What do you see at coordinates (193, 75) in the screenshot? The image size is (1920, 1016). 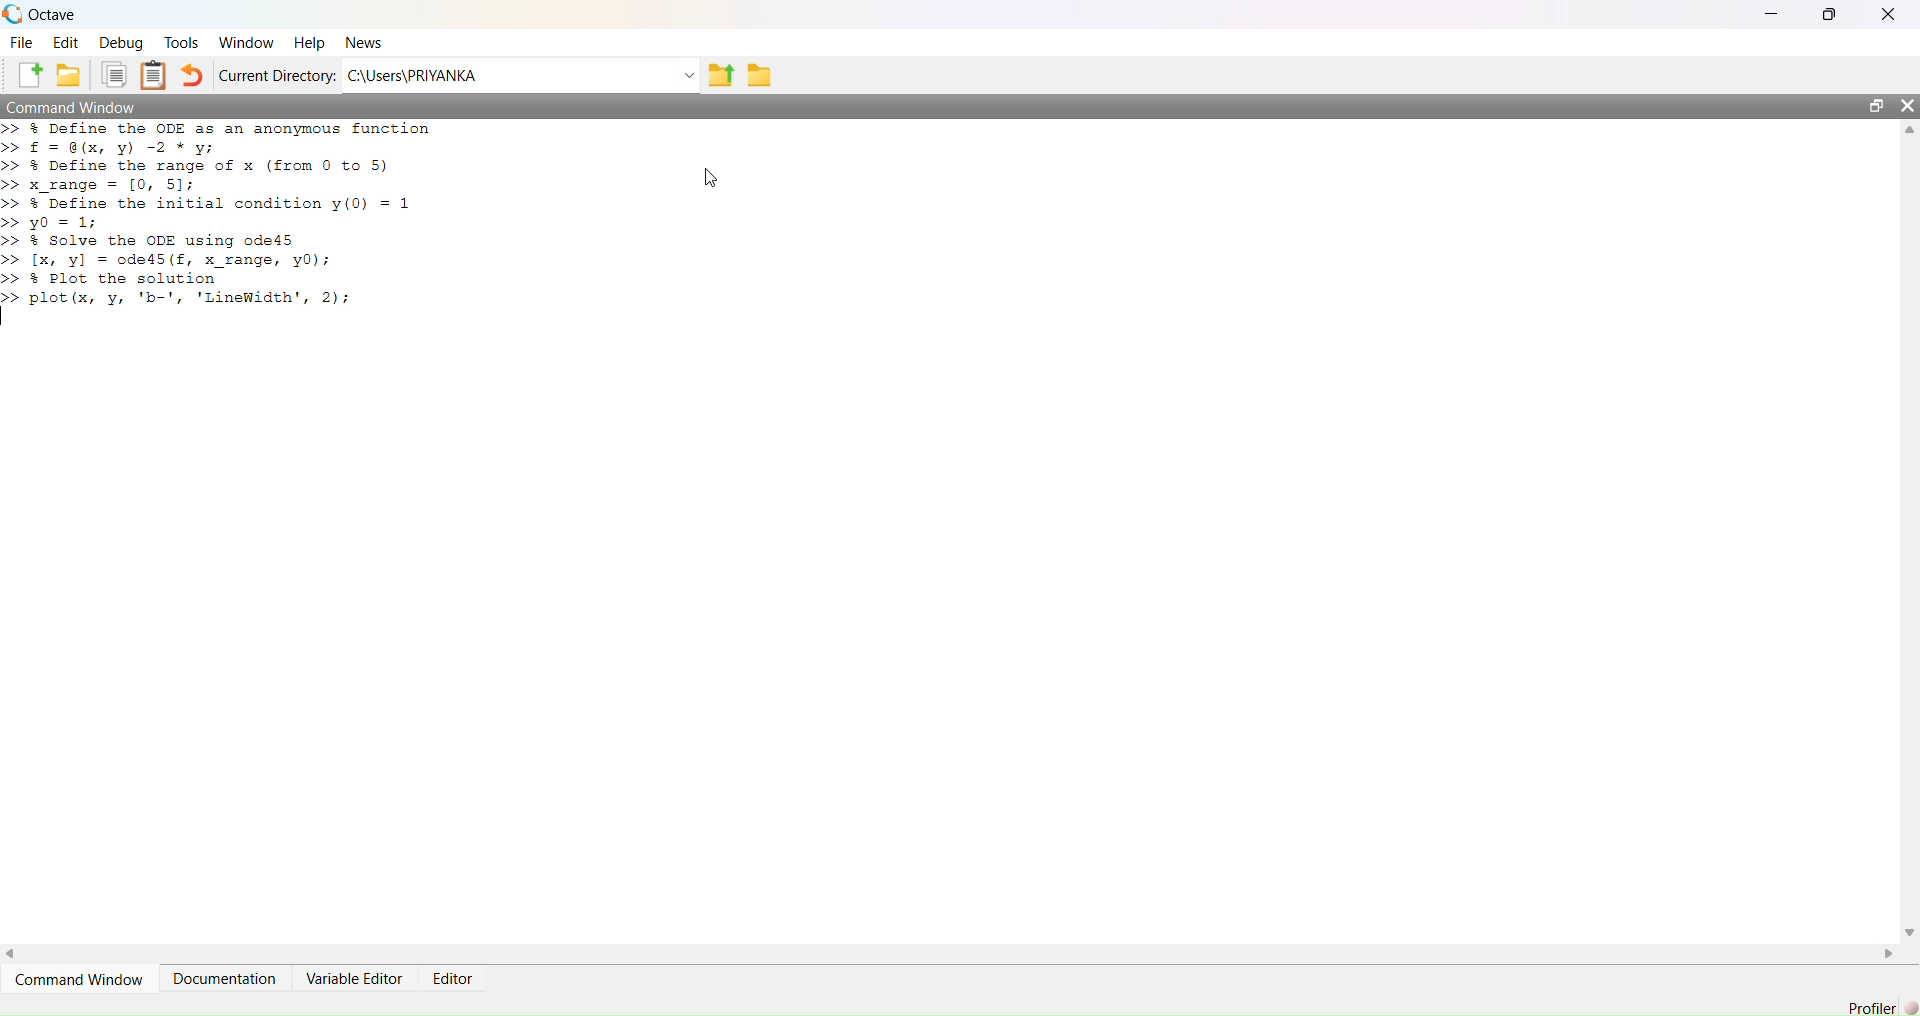 I see `Undo` at bounding box center [193, 75].